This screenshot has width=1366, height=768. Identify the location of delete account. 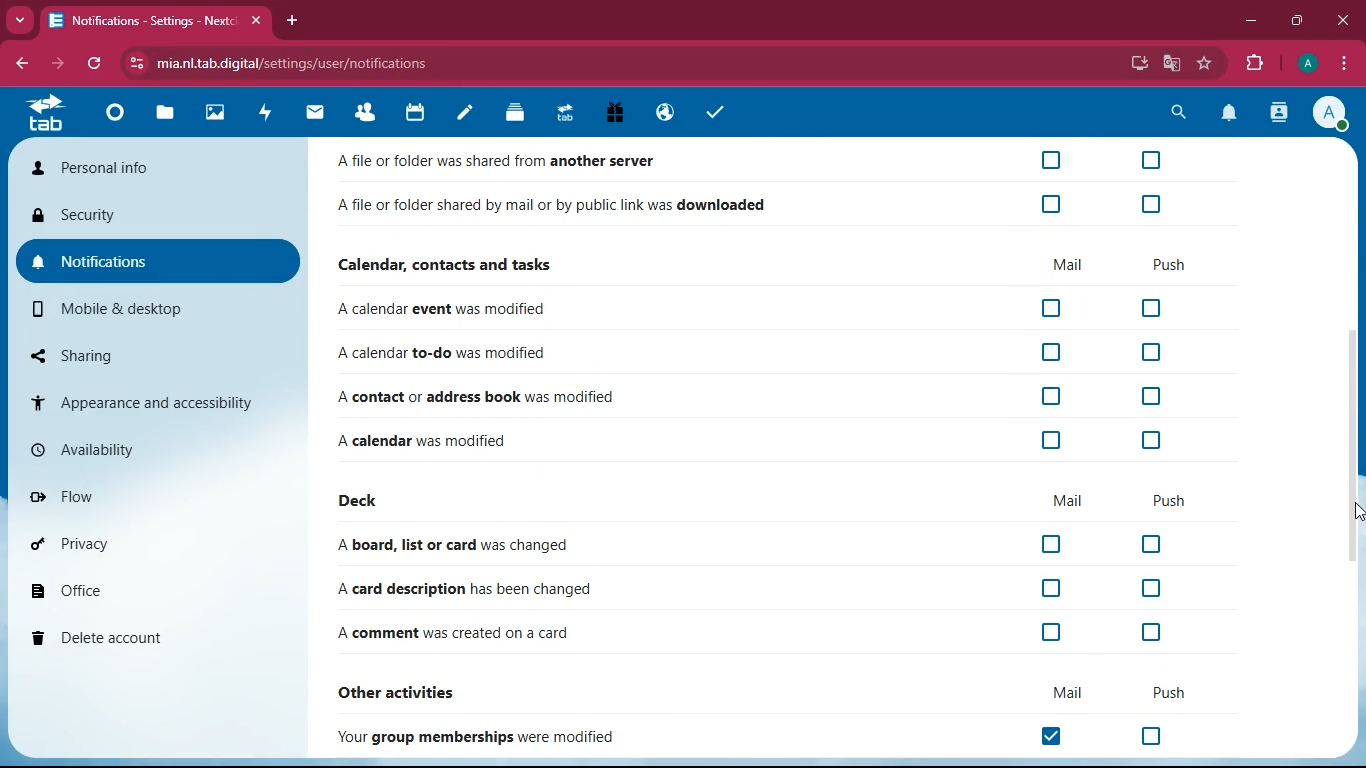
(148, 636).